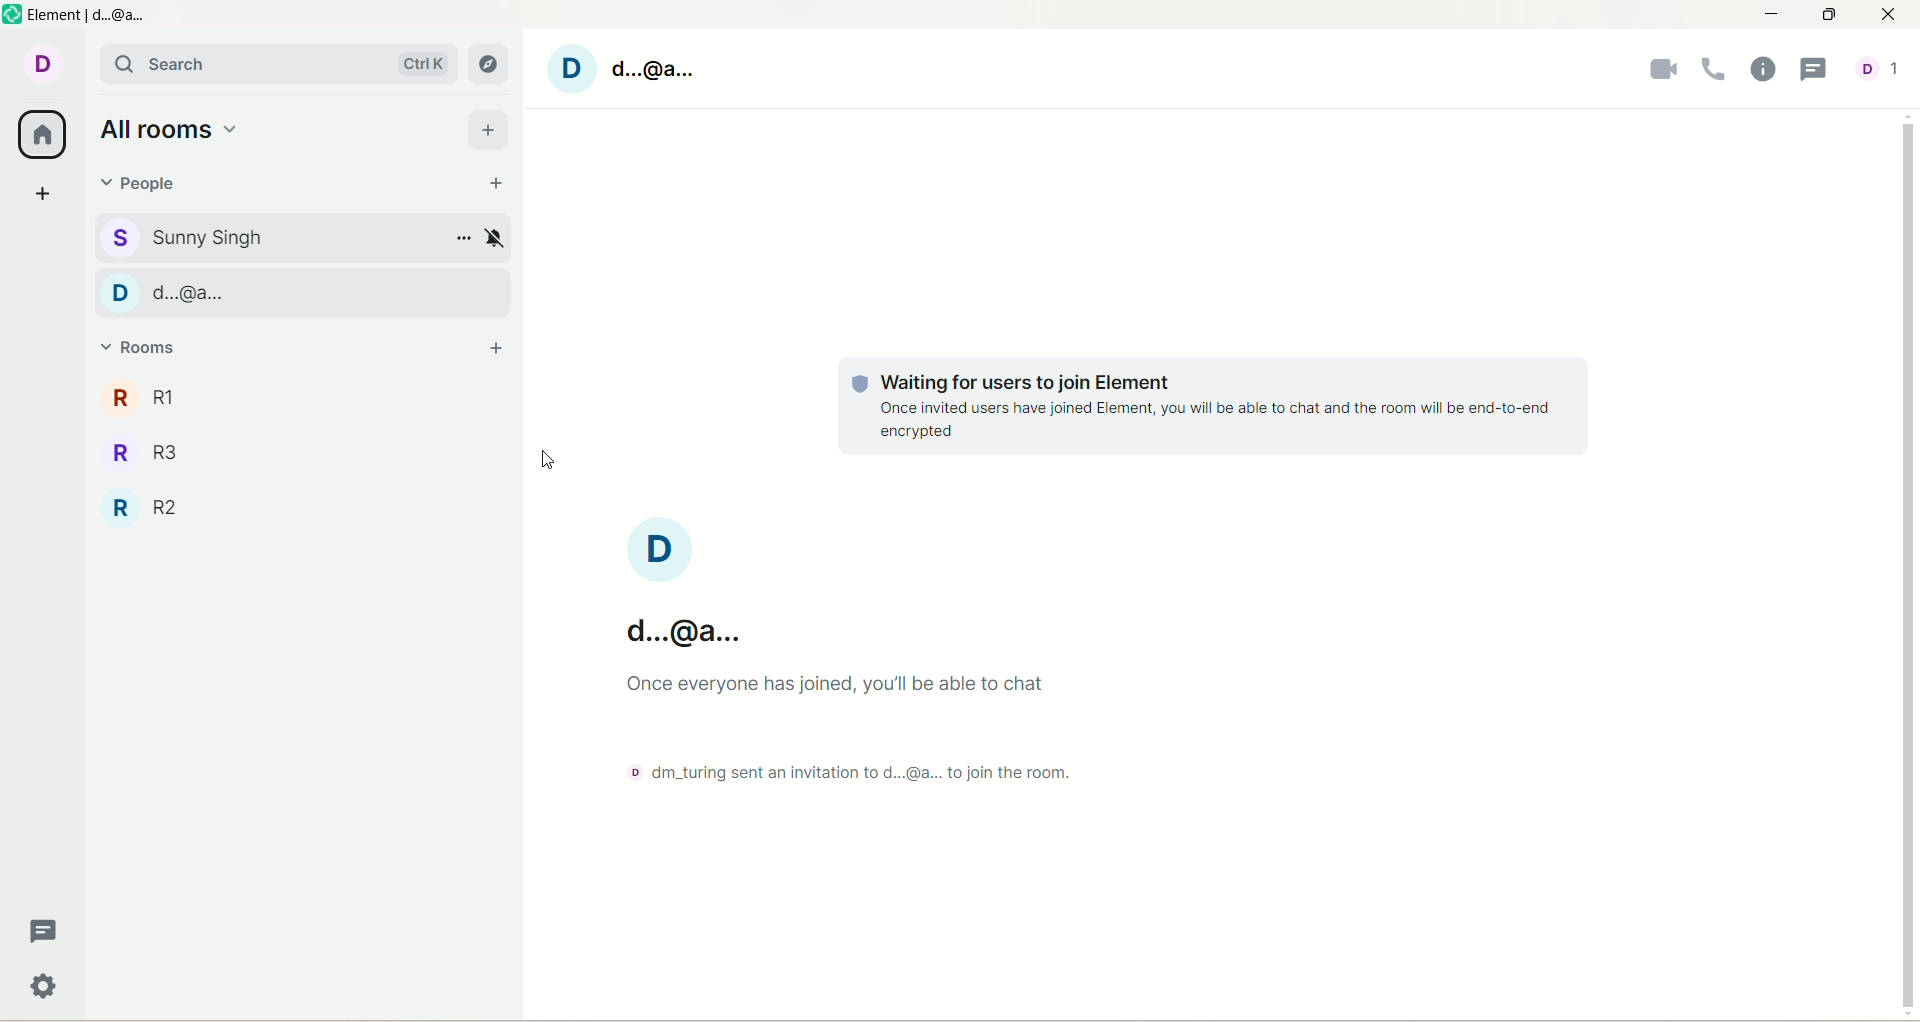  Describe the element at coordinates (179, 133) in the screenshot. I see `all rooms` at that location.